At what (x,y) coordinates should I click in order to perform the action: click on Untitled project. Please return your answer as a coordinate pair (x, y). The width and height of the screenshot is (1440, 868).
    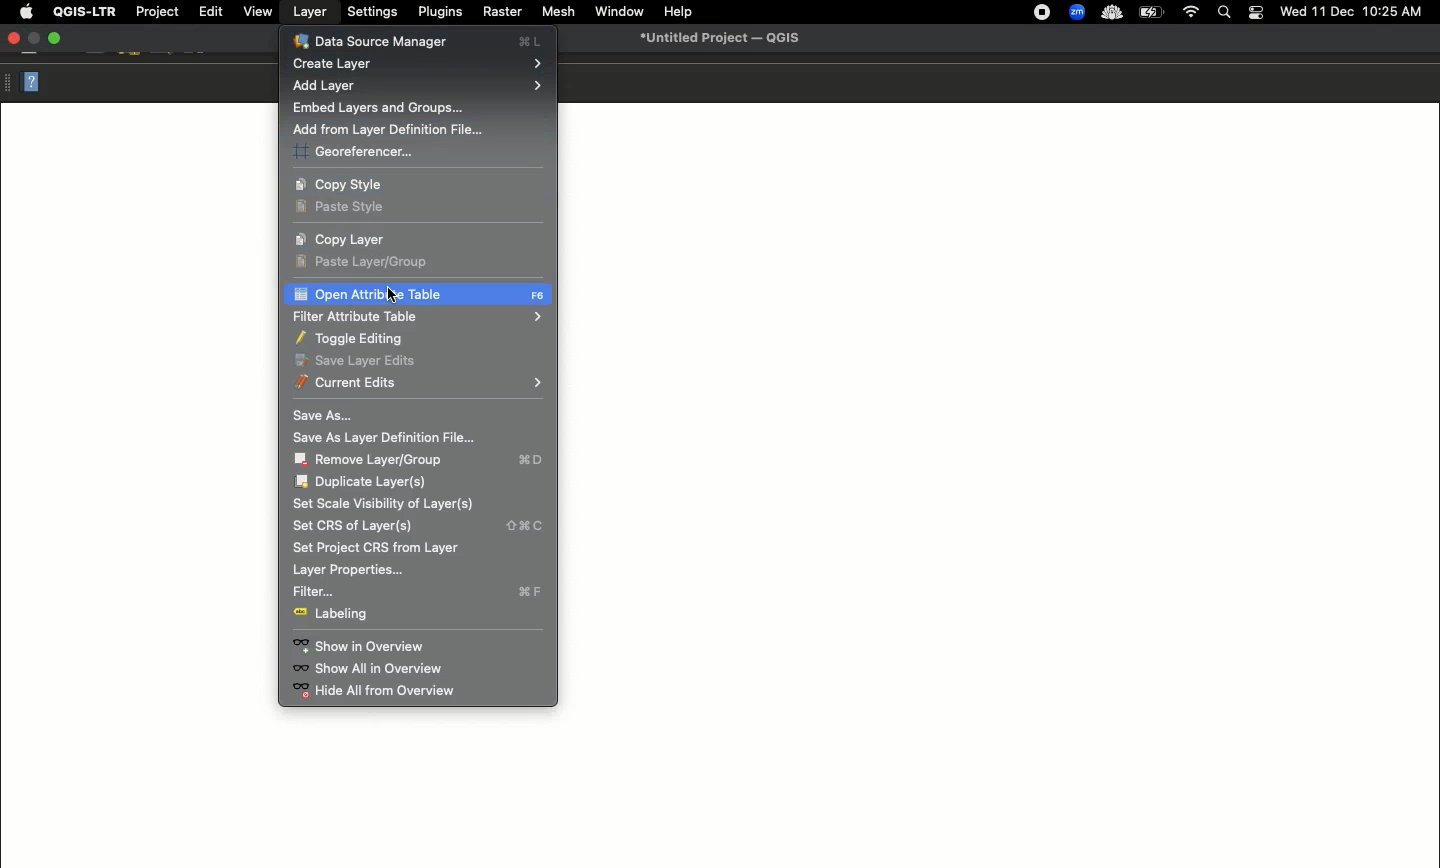
    Looking at the image, I should click on (716, 39).